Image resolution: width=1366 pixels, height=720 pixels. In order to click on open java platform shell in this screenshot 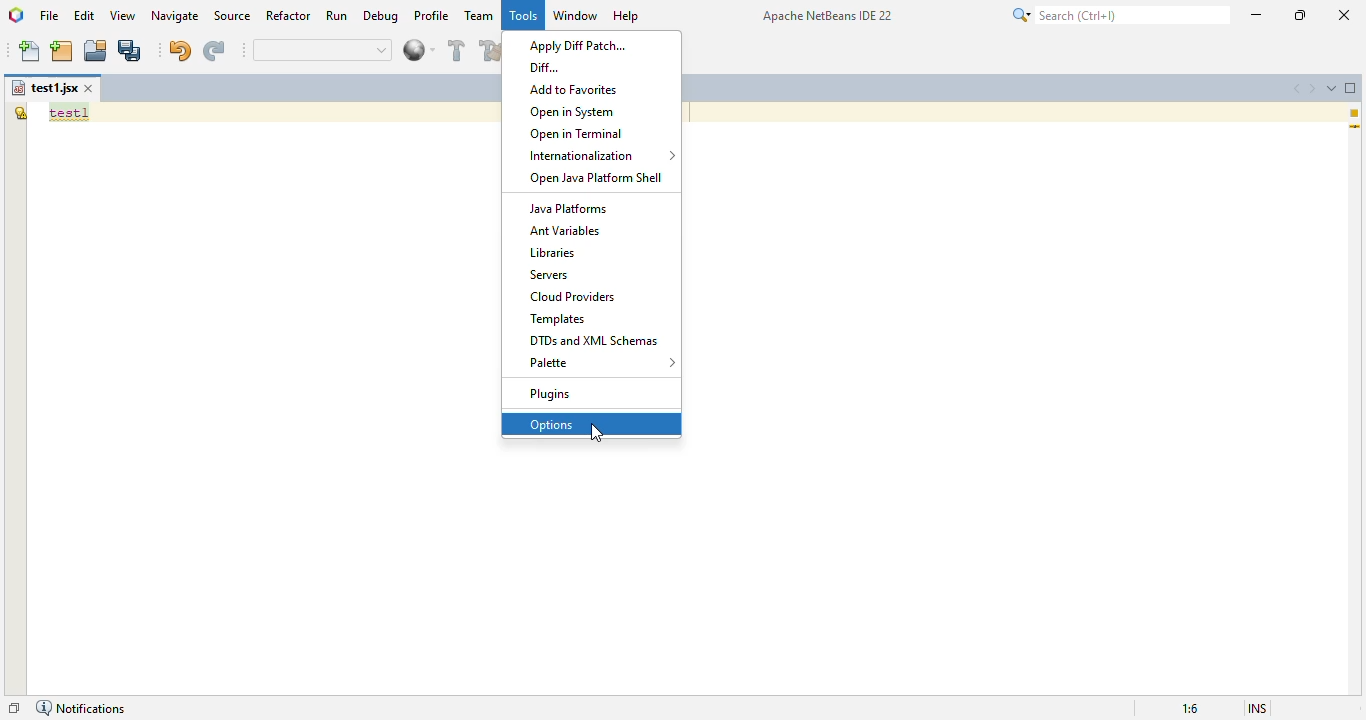, I will do `click(593, 178)`.